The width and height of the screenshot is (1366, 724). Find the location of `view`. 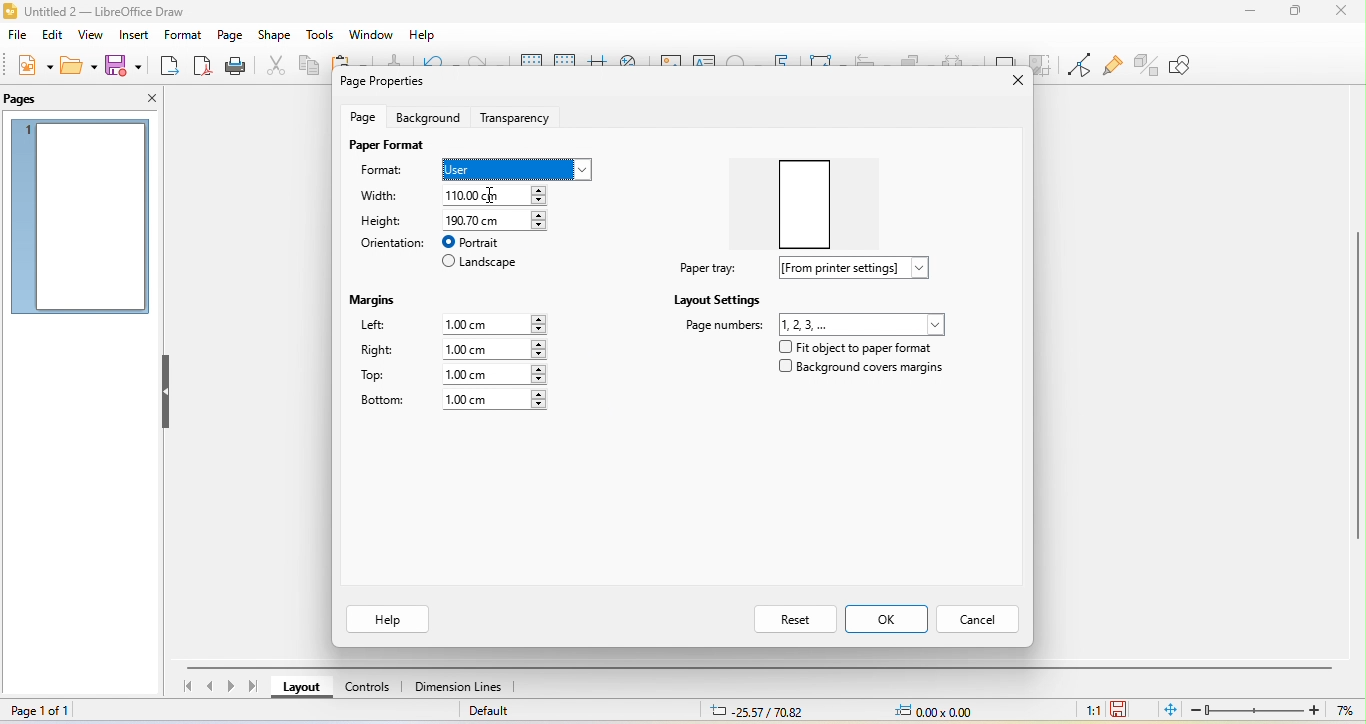

view is located at coordinates (89, 37).